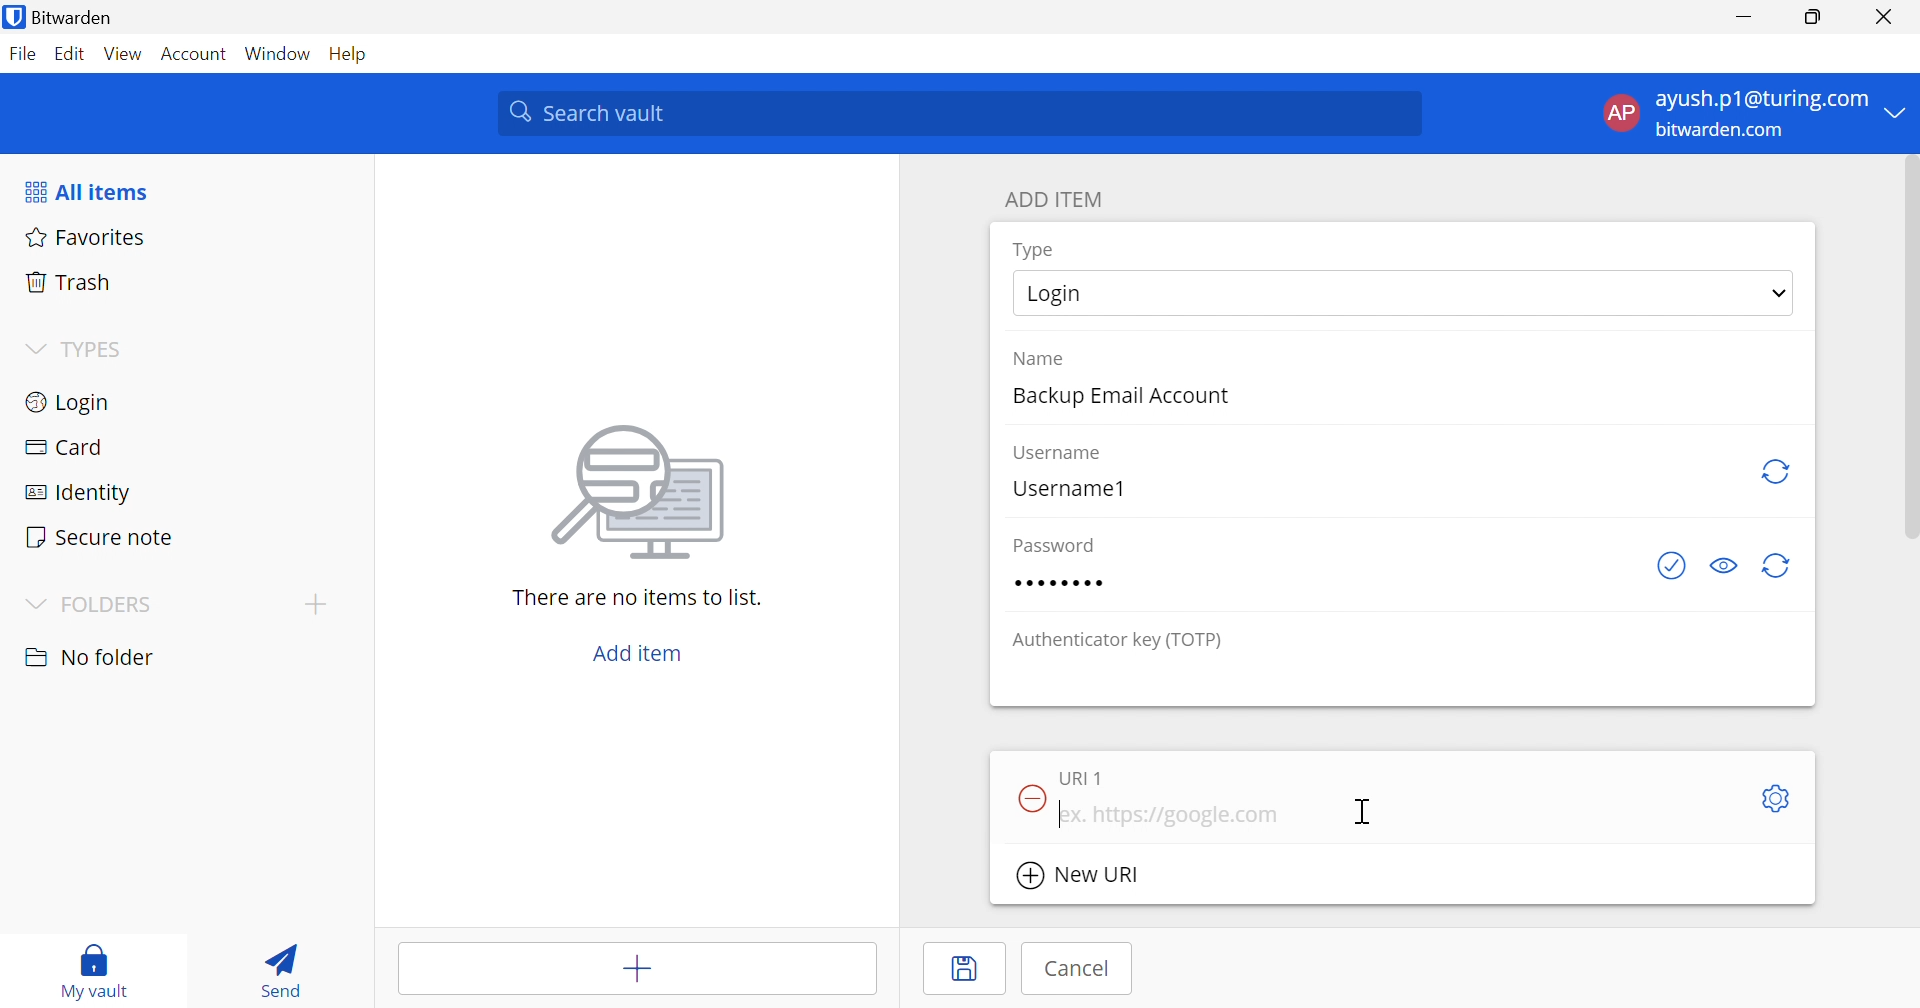  Describe the element at coordinates (1039, 359) in the screenshot. I see `Name` at that location.